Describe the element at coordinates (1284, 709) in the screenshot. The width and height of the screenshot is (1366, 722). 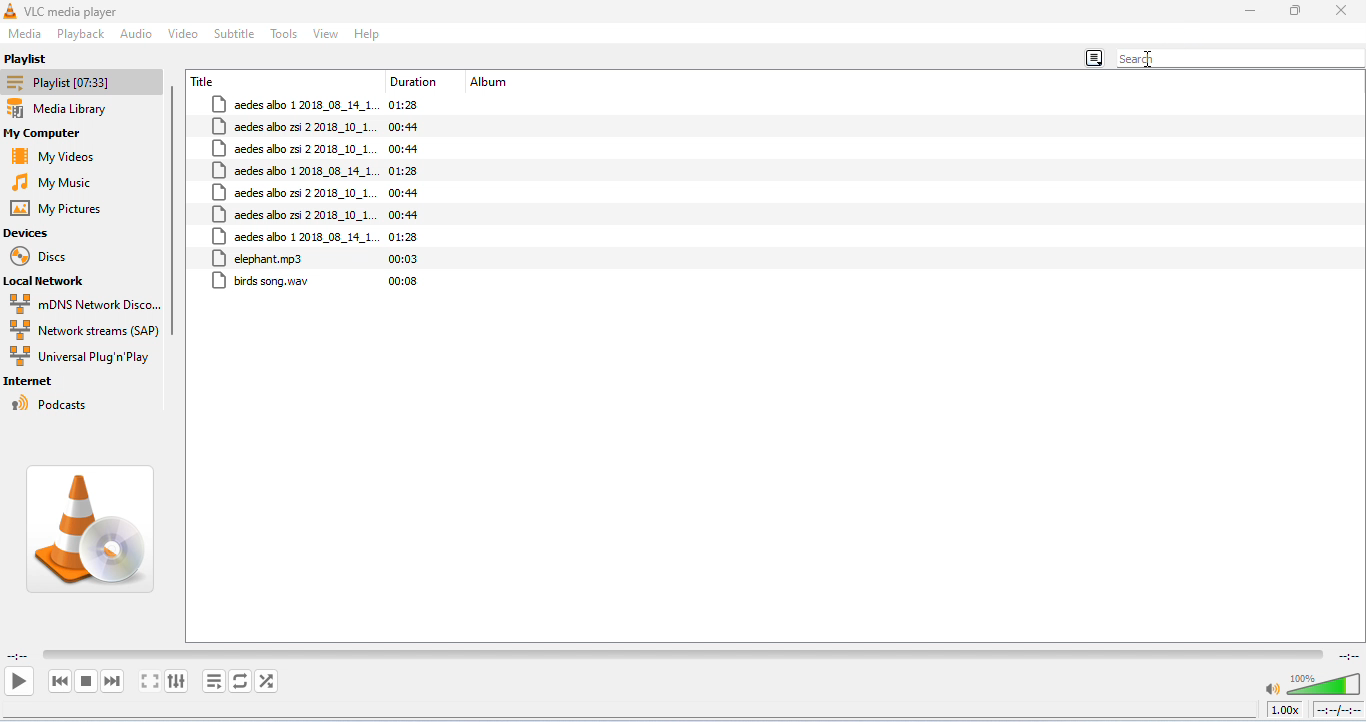
I see `1.00x` at that location.